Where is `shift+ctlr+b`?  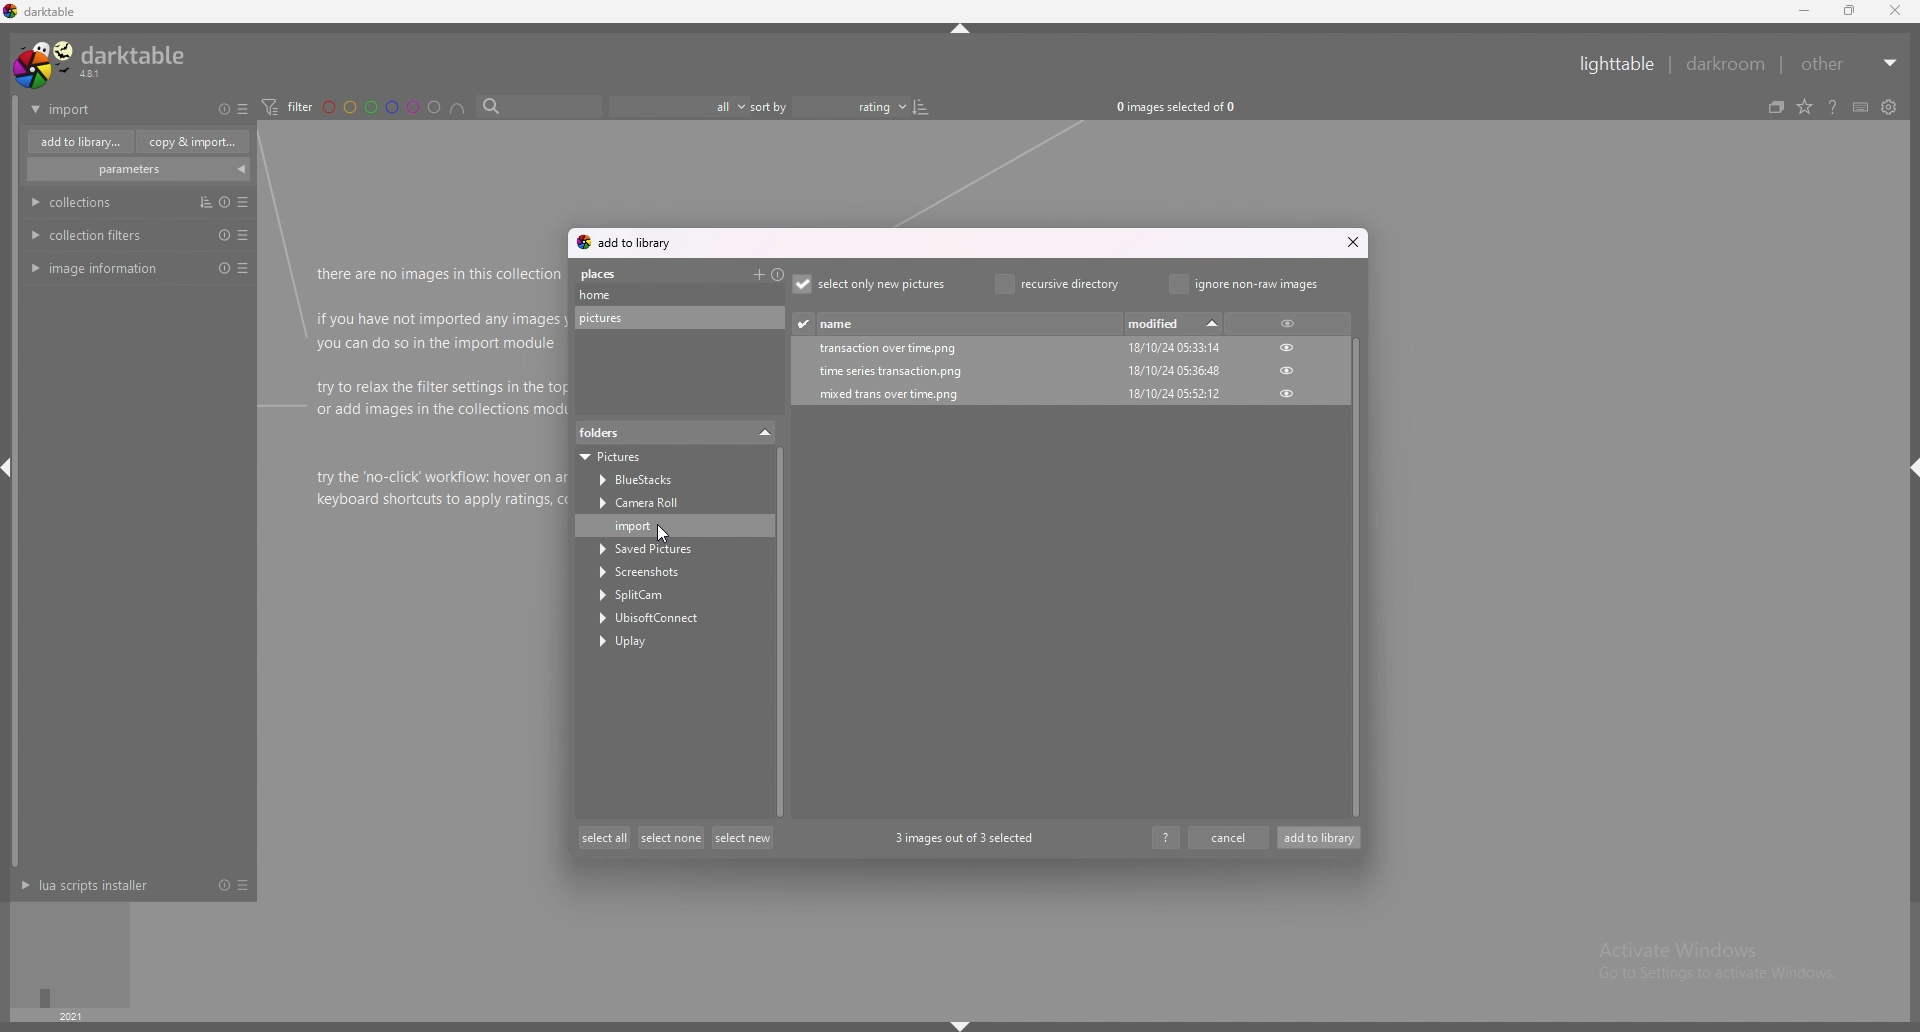
shift+ctlr+b is located at coordinates (961, 1025).